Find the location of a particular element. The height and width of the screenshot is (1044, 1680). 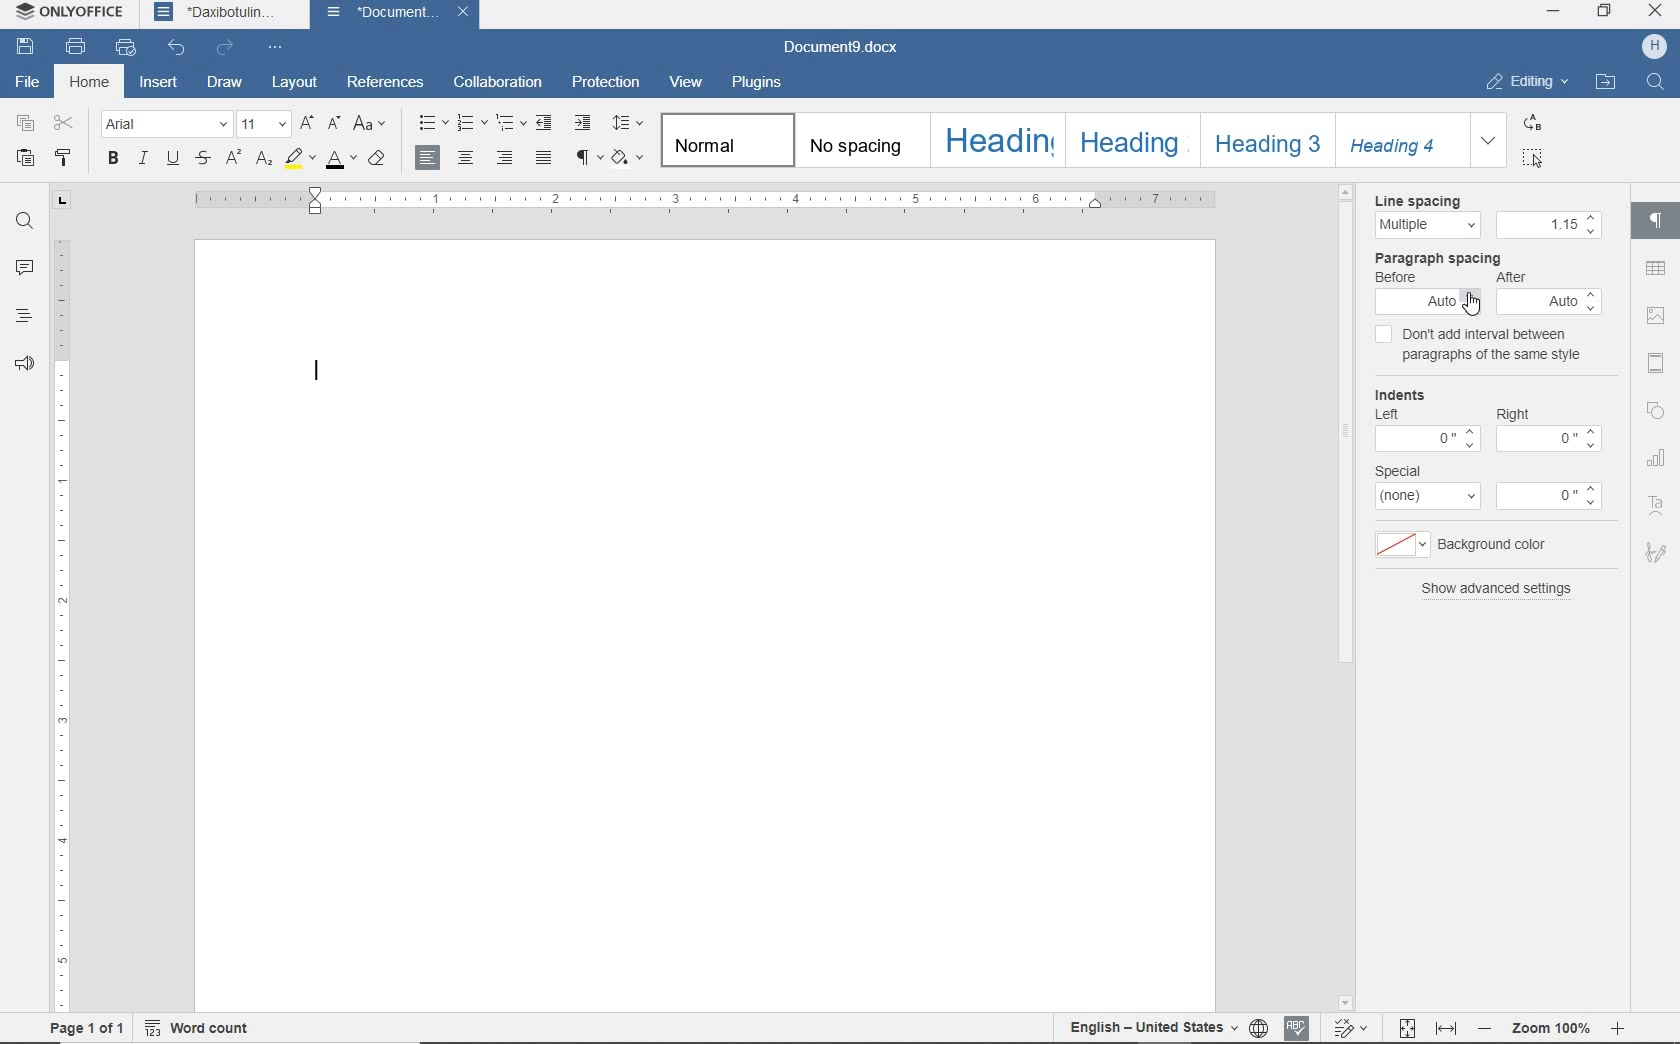

highlight color is located at coordinates (301, 159).